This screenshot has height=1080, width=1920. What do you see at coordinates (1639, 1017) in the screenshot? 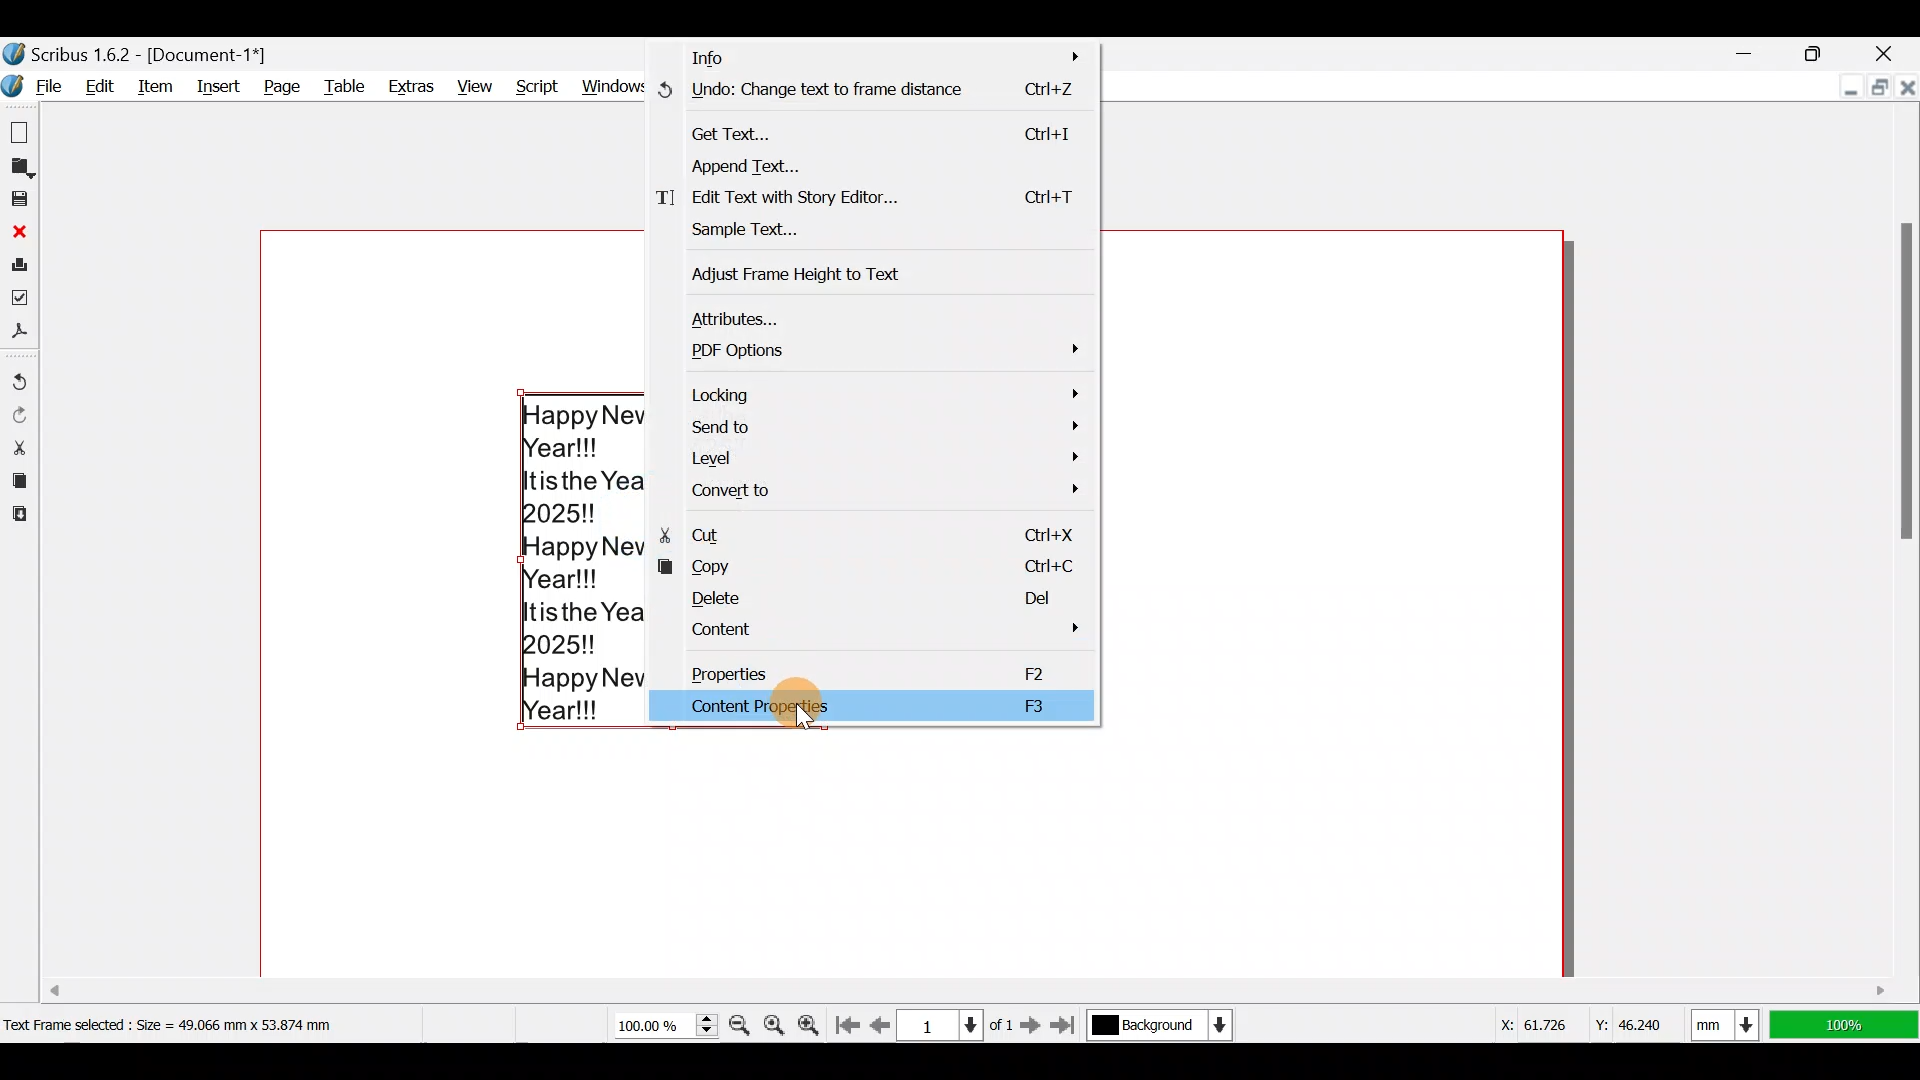
I see `Y-axis dimension values` at bounding box center [1639, 1017].